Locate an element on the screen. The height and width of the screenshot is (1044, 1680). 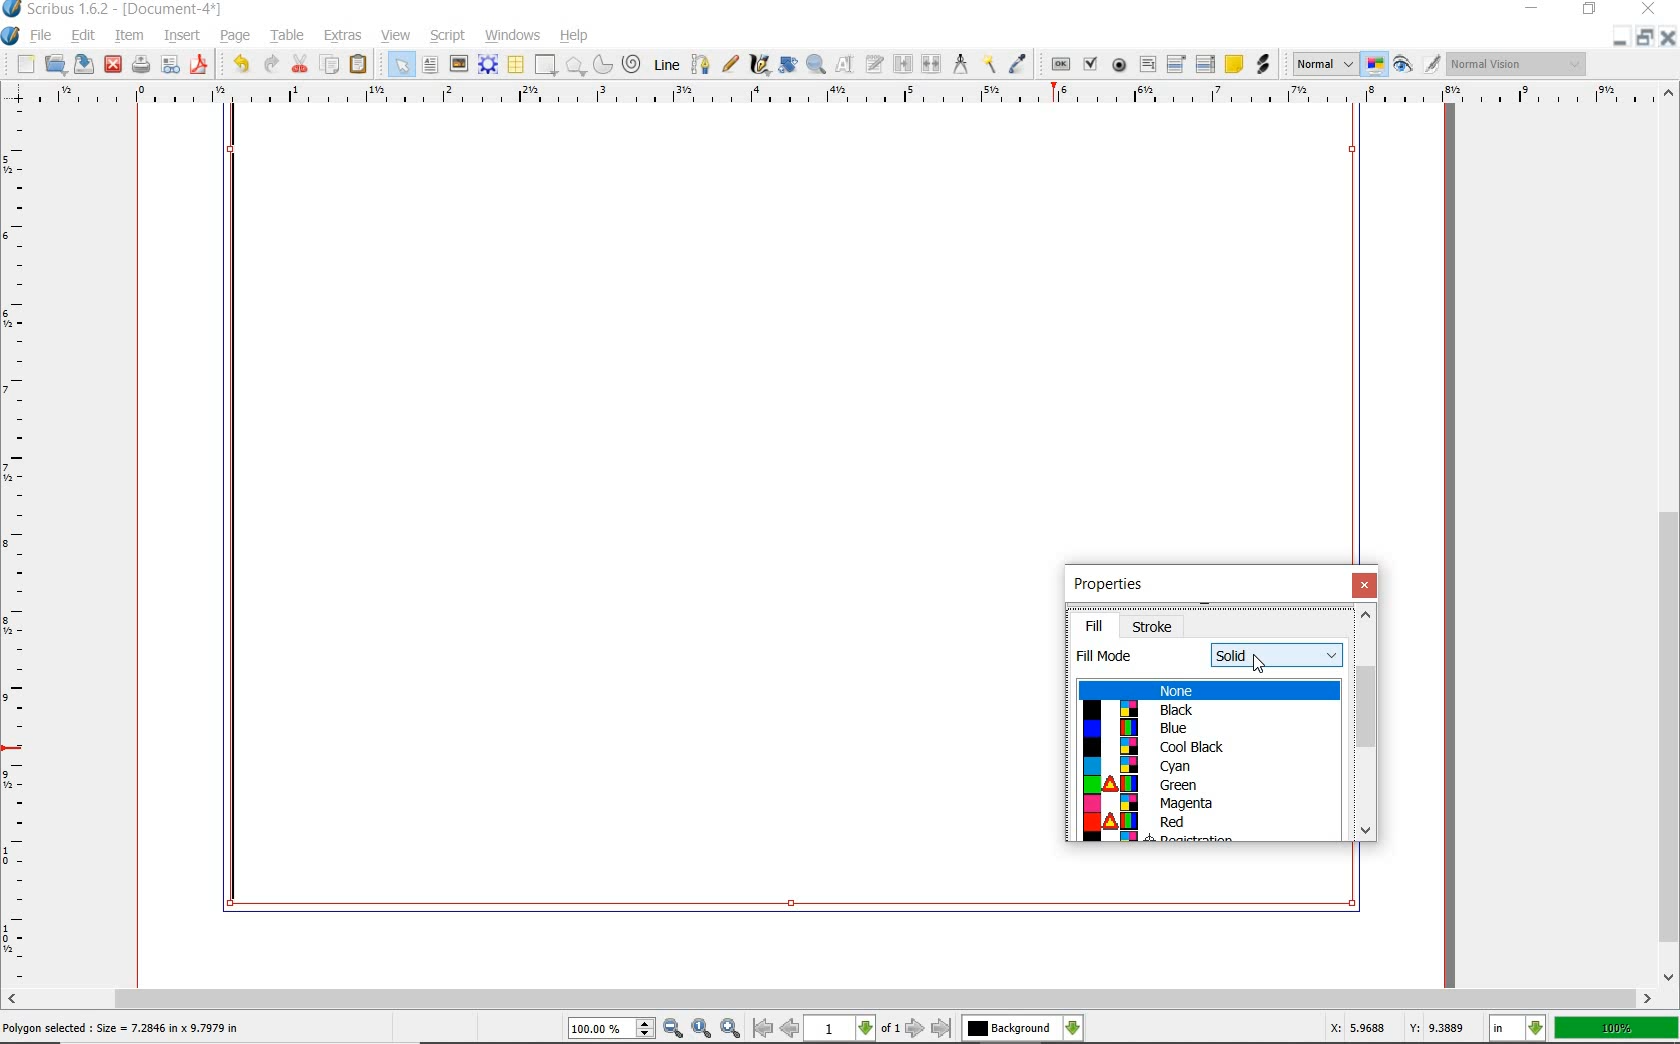
ruler is located at coordinates (843, 95).